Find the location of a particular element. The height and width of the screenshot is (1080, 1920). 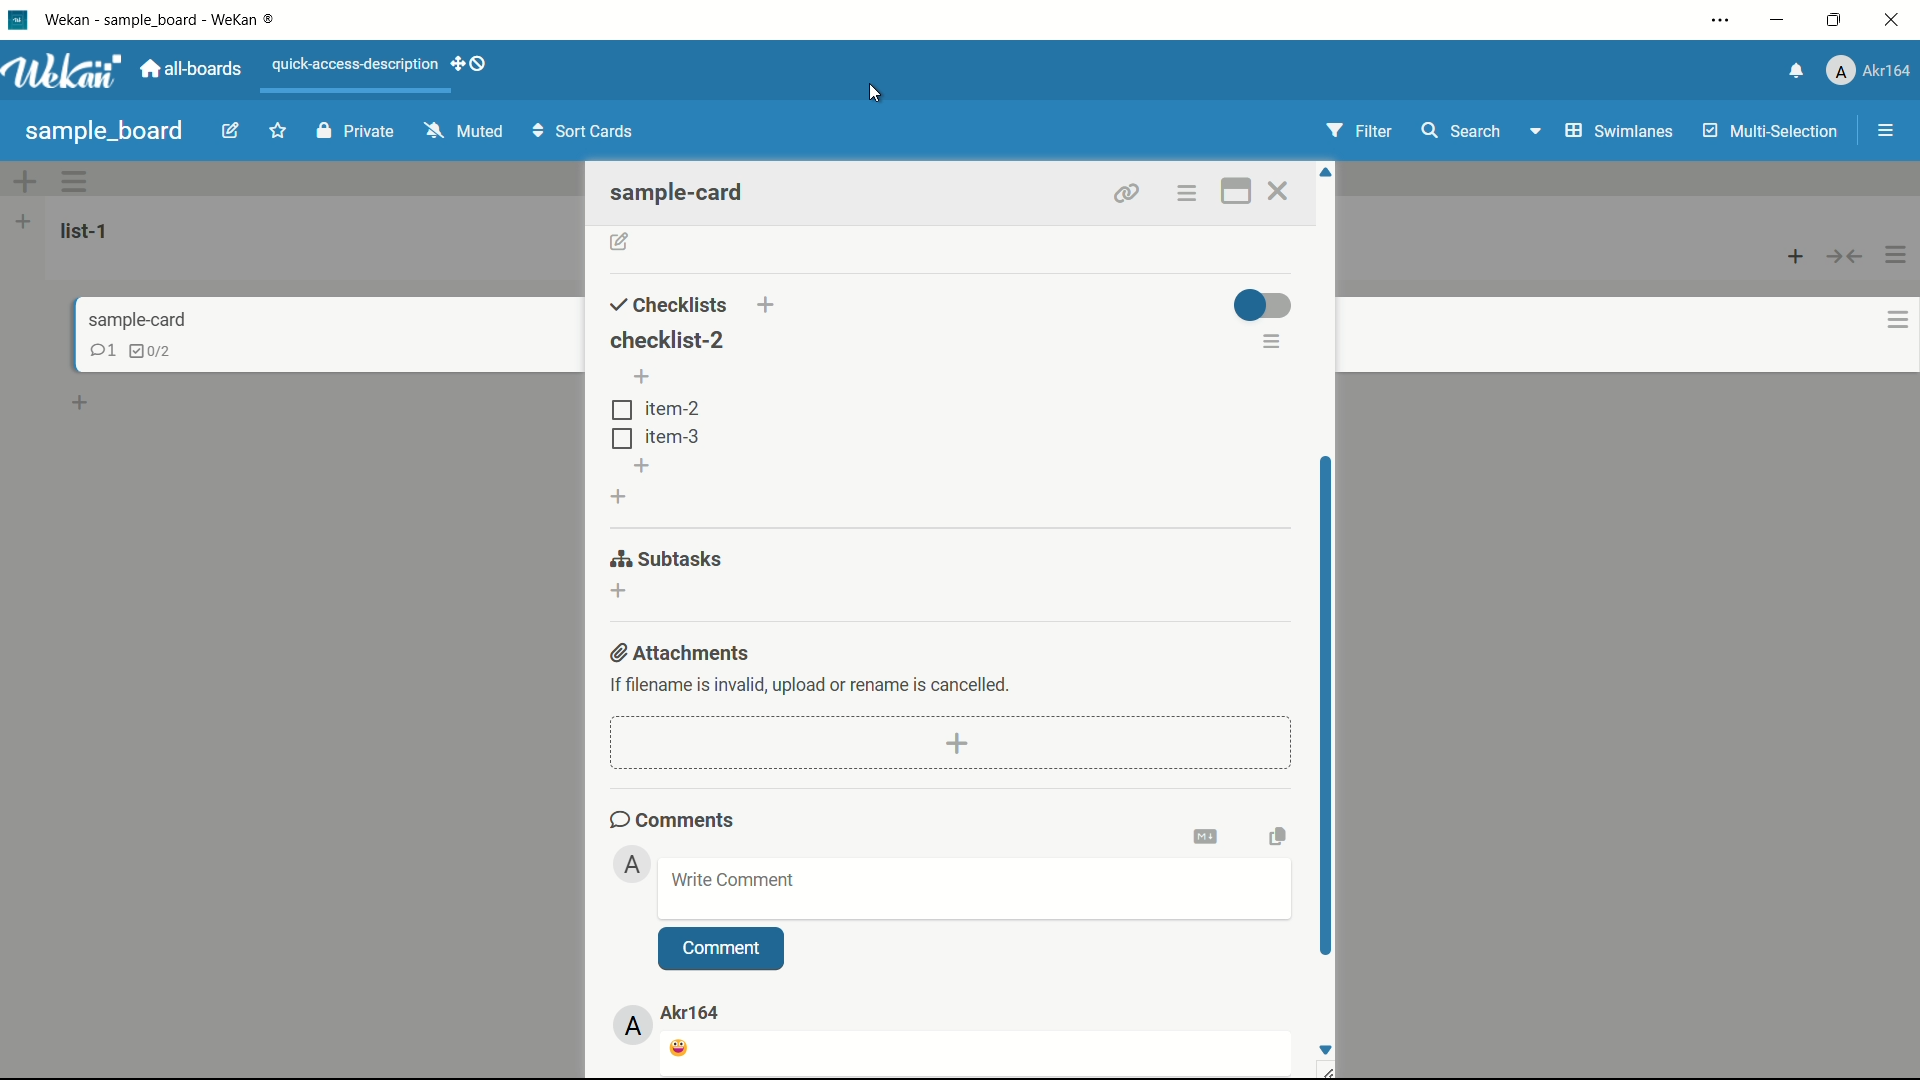

maximize is located at coordinates (1835, 19).